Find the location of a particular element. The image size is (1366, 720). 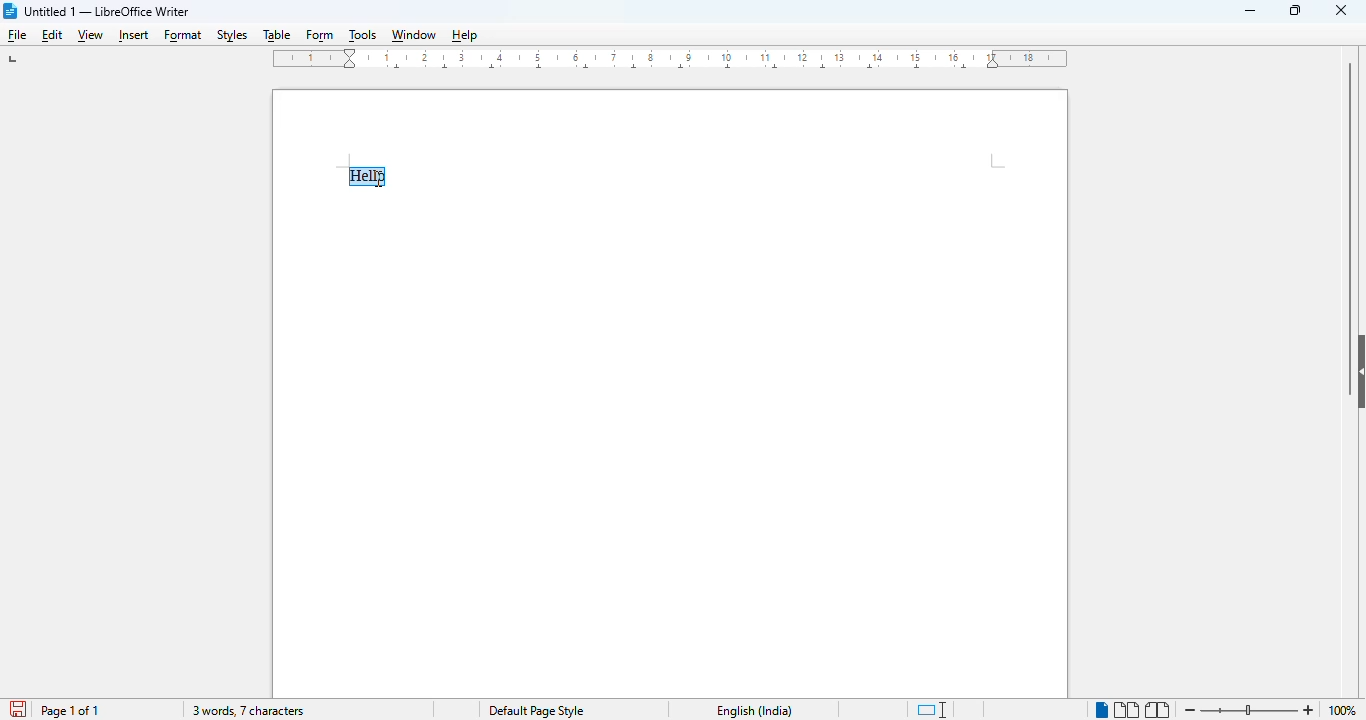

logo is located at coordinates (11, 11).